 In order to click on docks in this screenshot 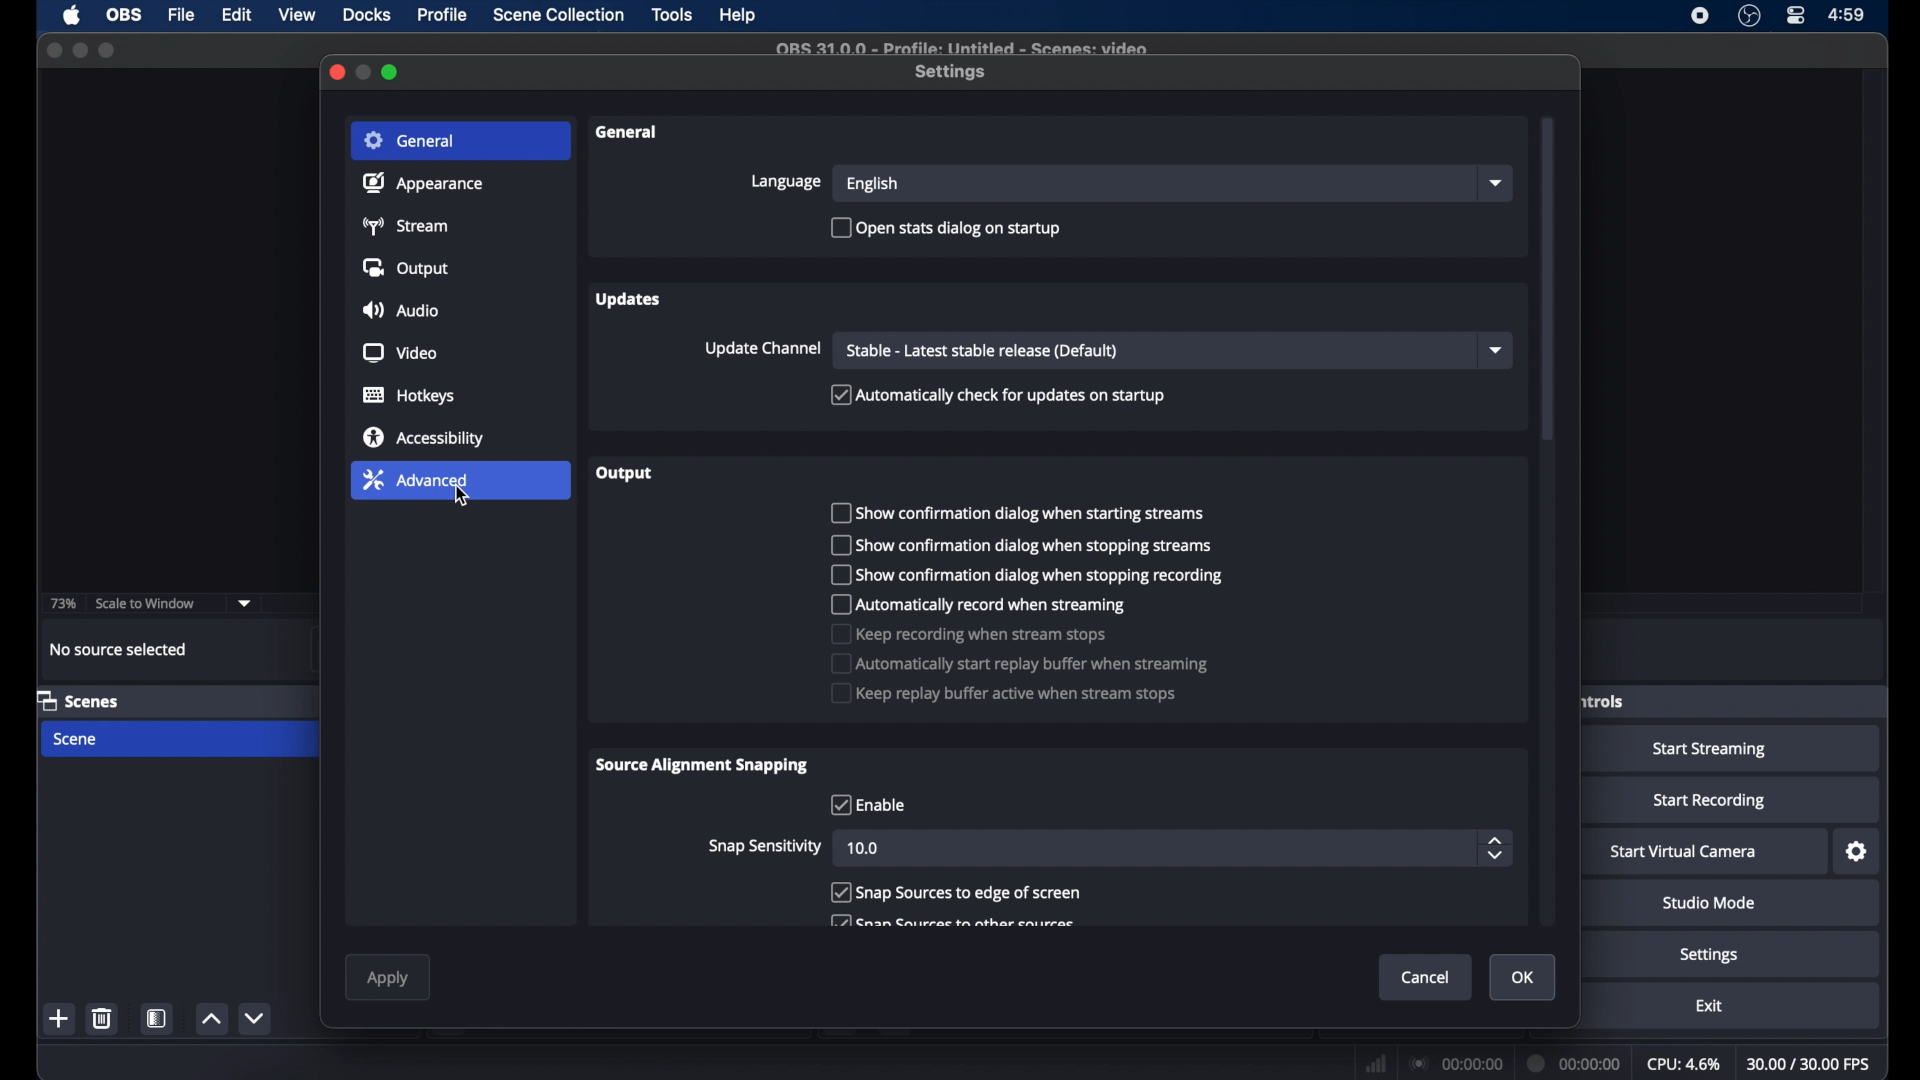, I will do `click(366, 15)`.